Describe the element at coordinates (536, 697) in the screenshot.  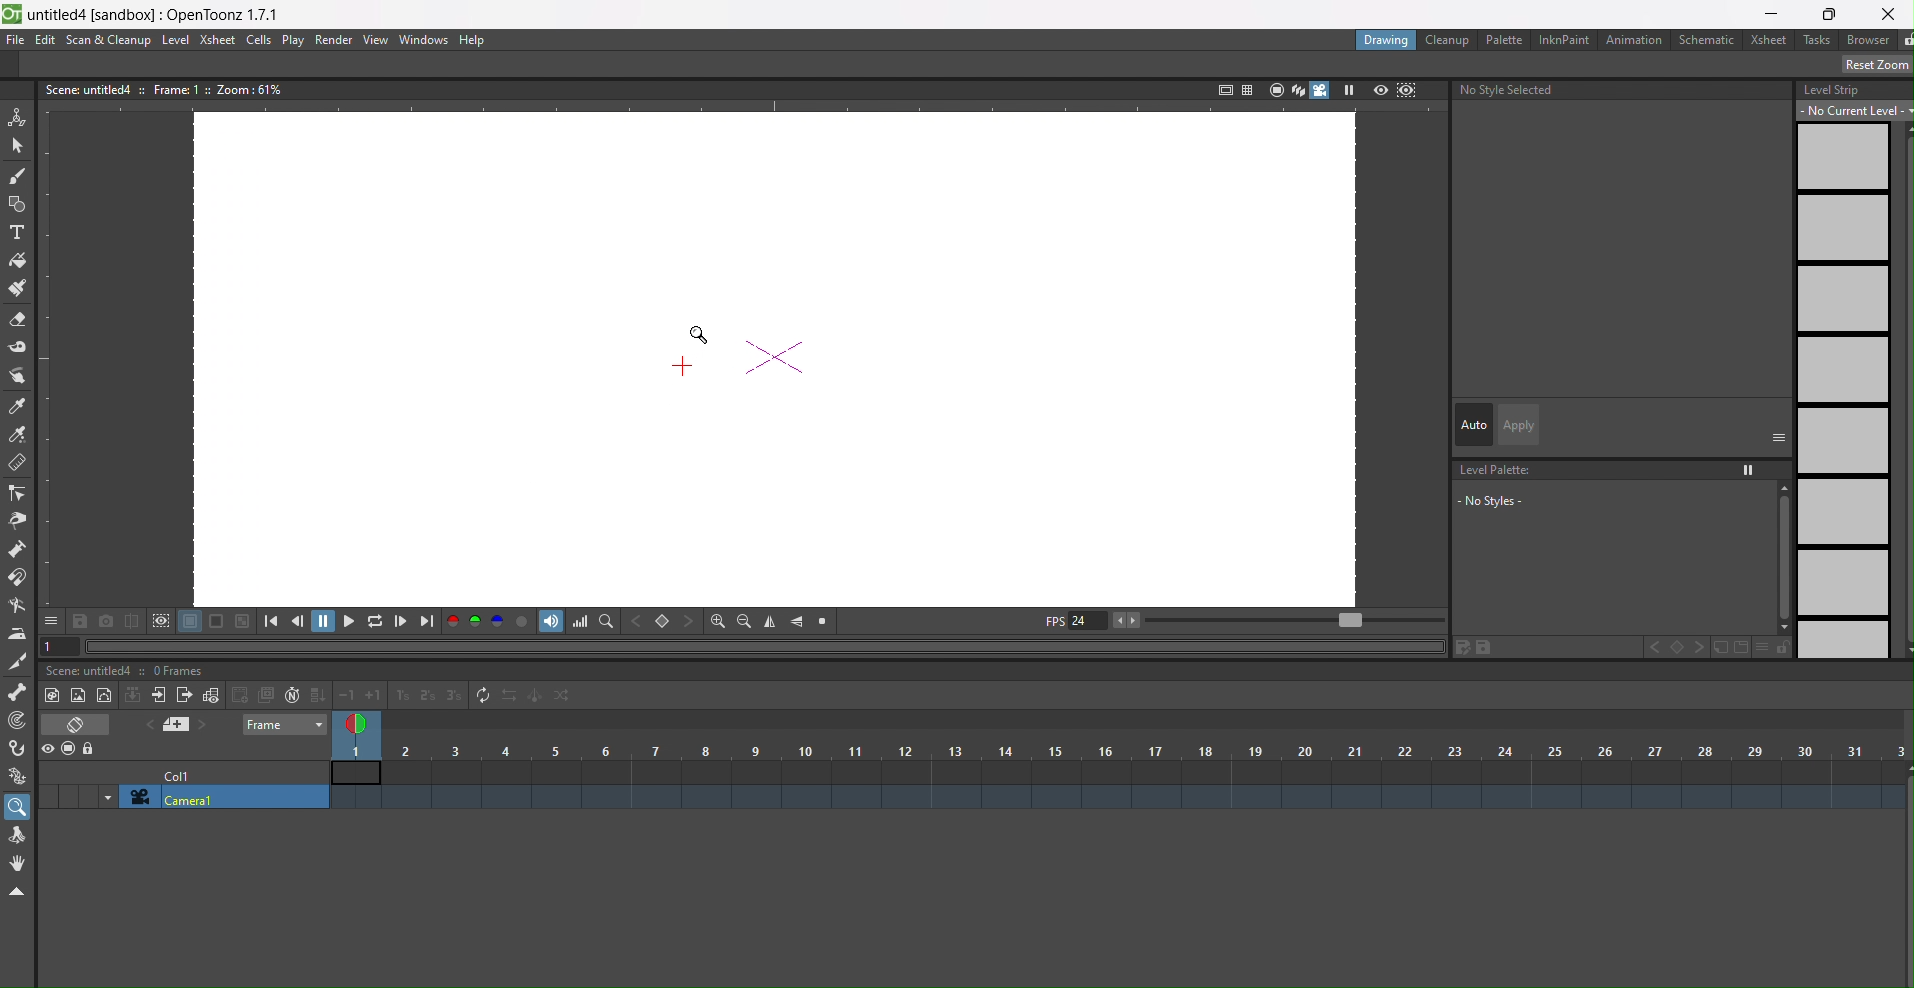
I see `` at that location.